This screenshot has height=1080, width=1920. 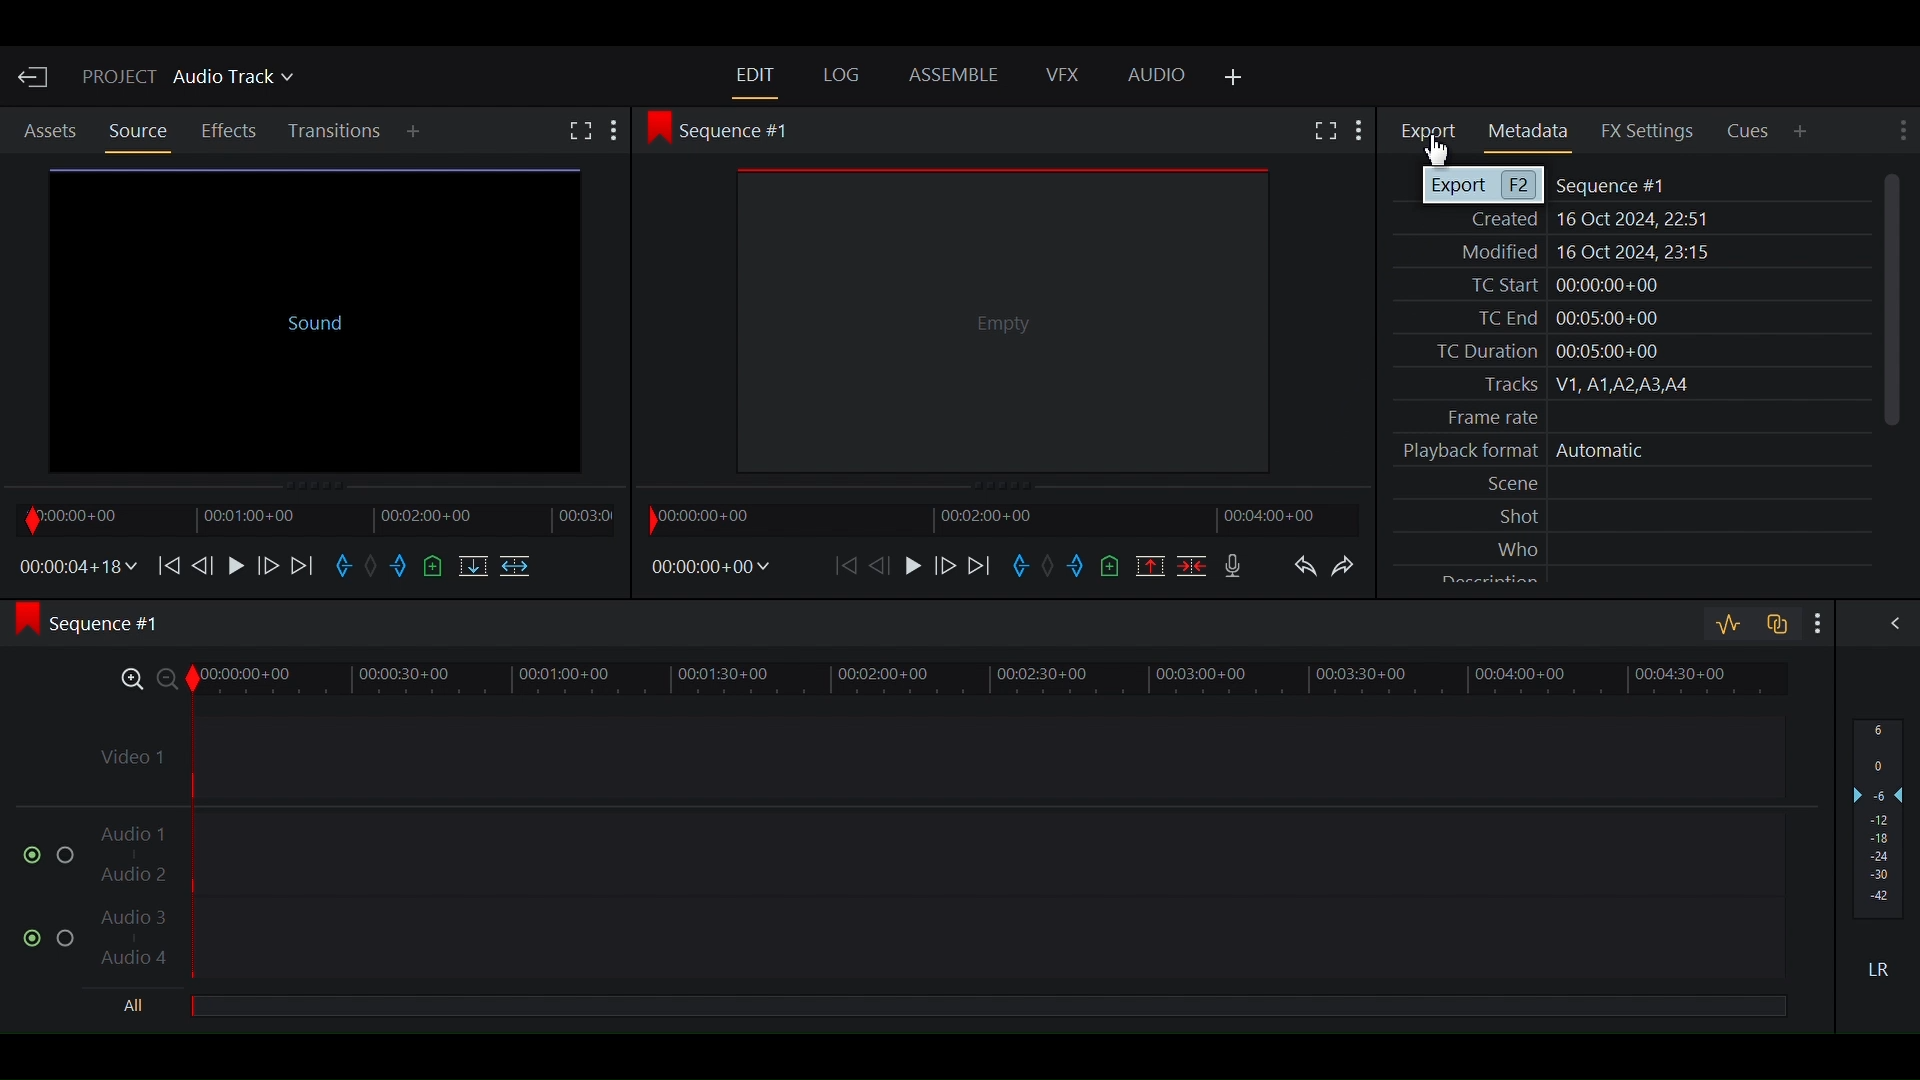 What do you see at coordinates (1532, 132) in the screenshot?
I see `Metadata` at bounding box center [1532, 132].